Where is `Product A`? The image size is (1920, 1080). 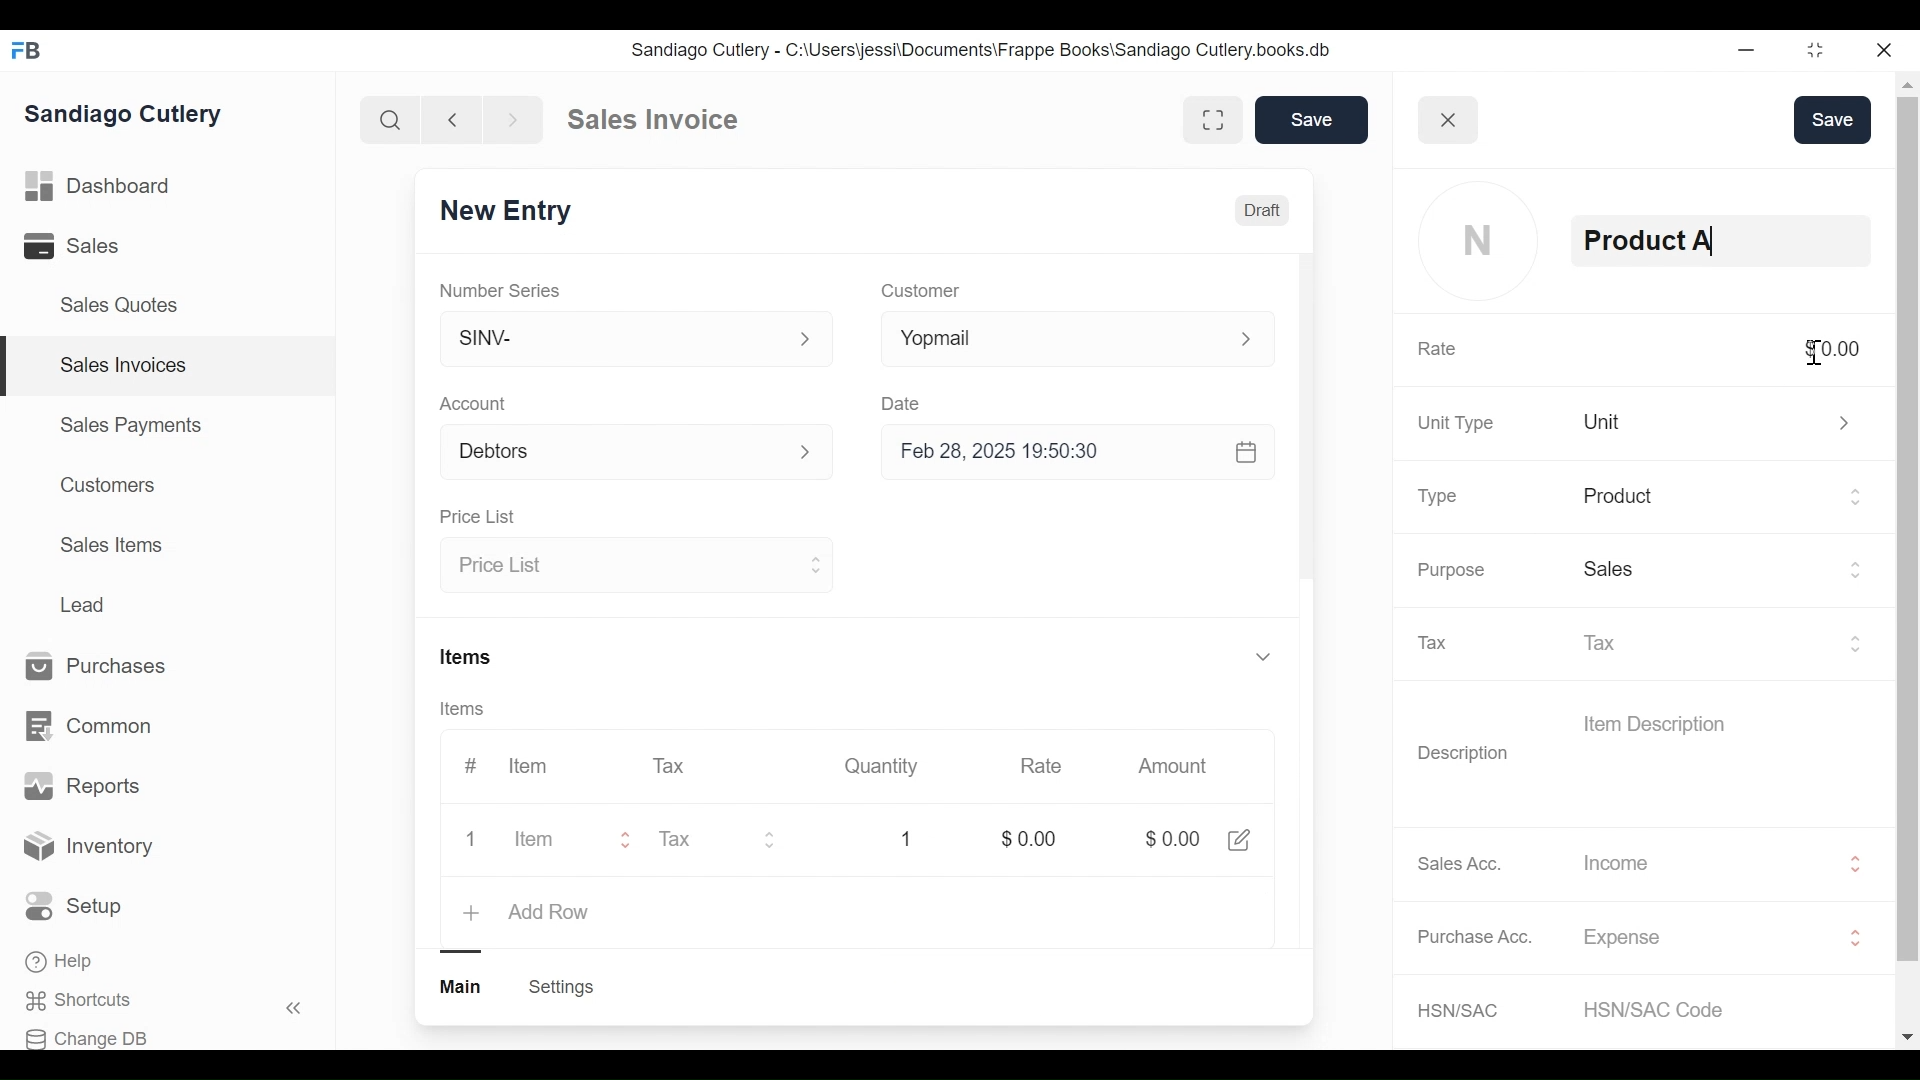
Product A is located at coordinates (1724, 243).